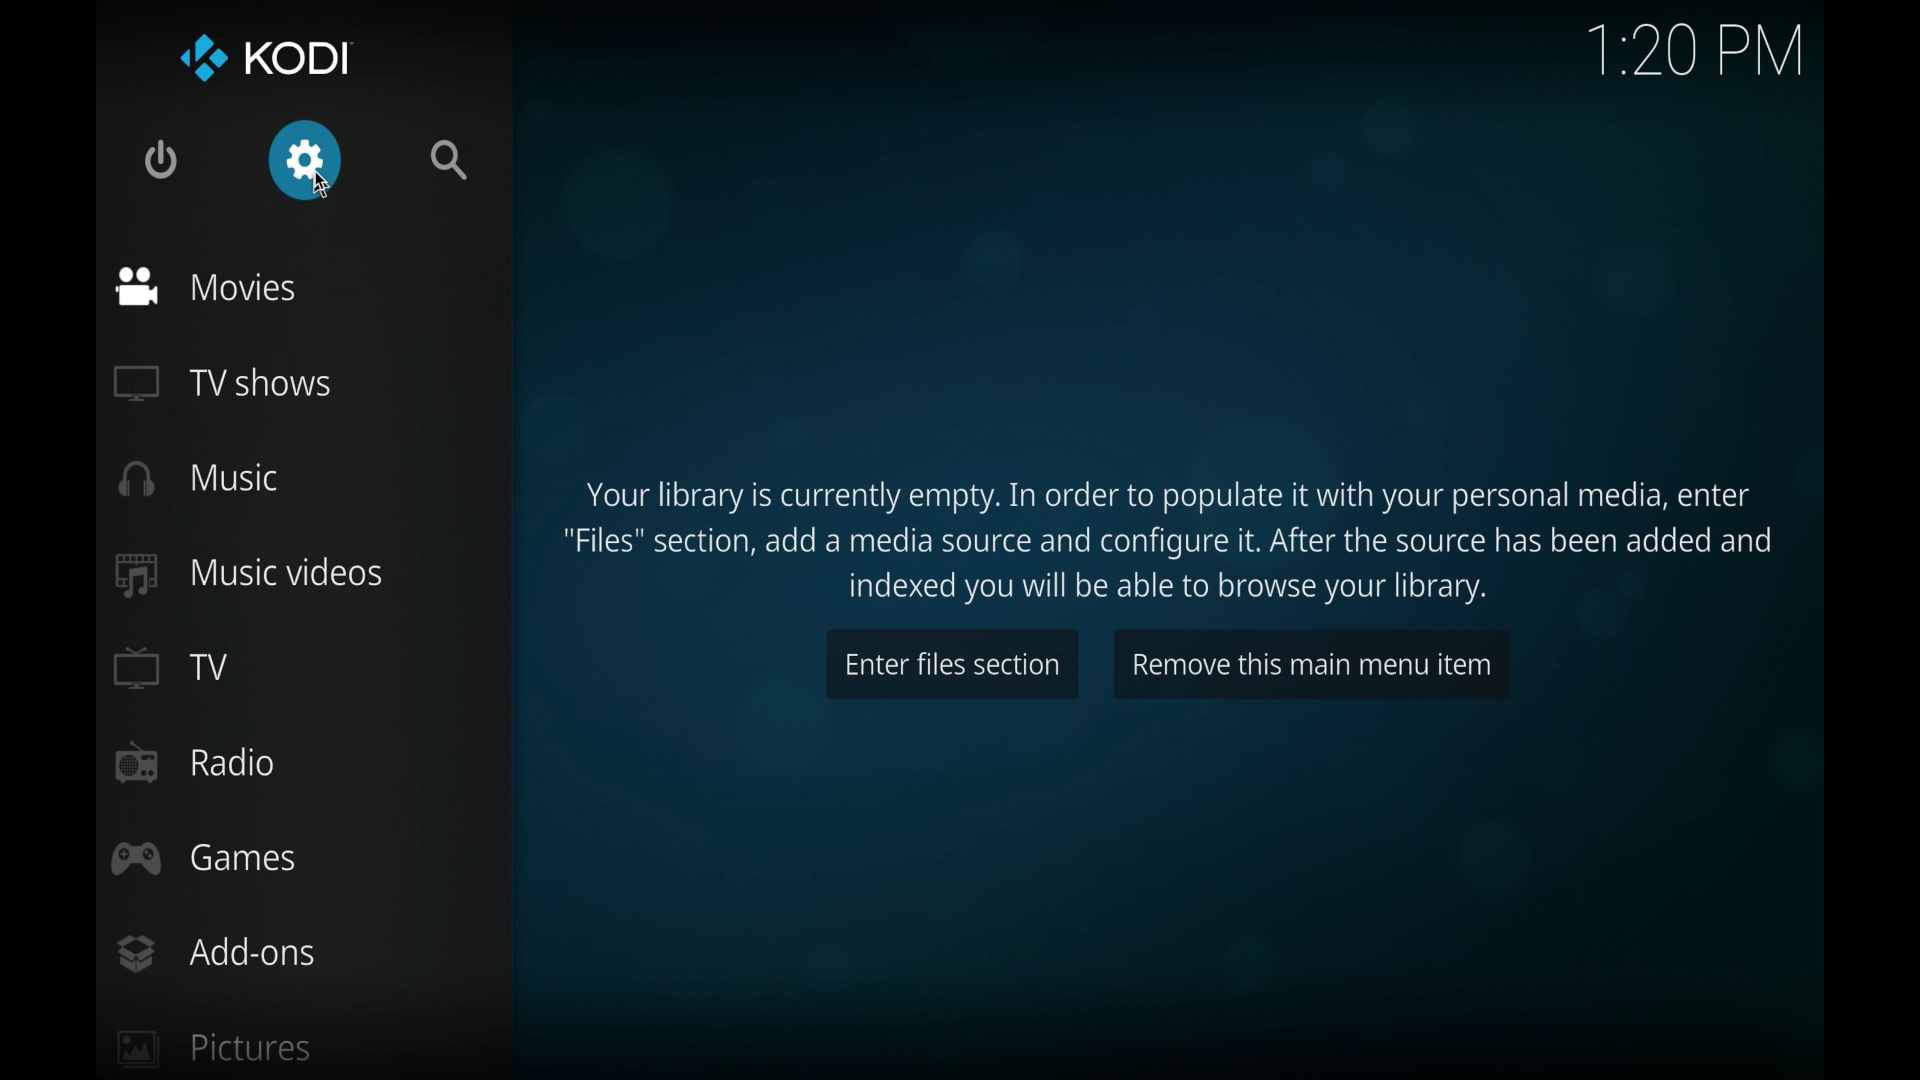  What do you see at coordinates (198, 478) in the screenshot?
I see `music` at bounding box center [198, 478].